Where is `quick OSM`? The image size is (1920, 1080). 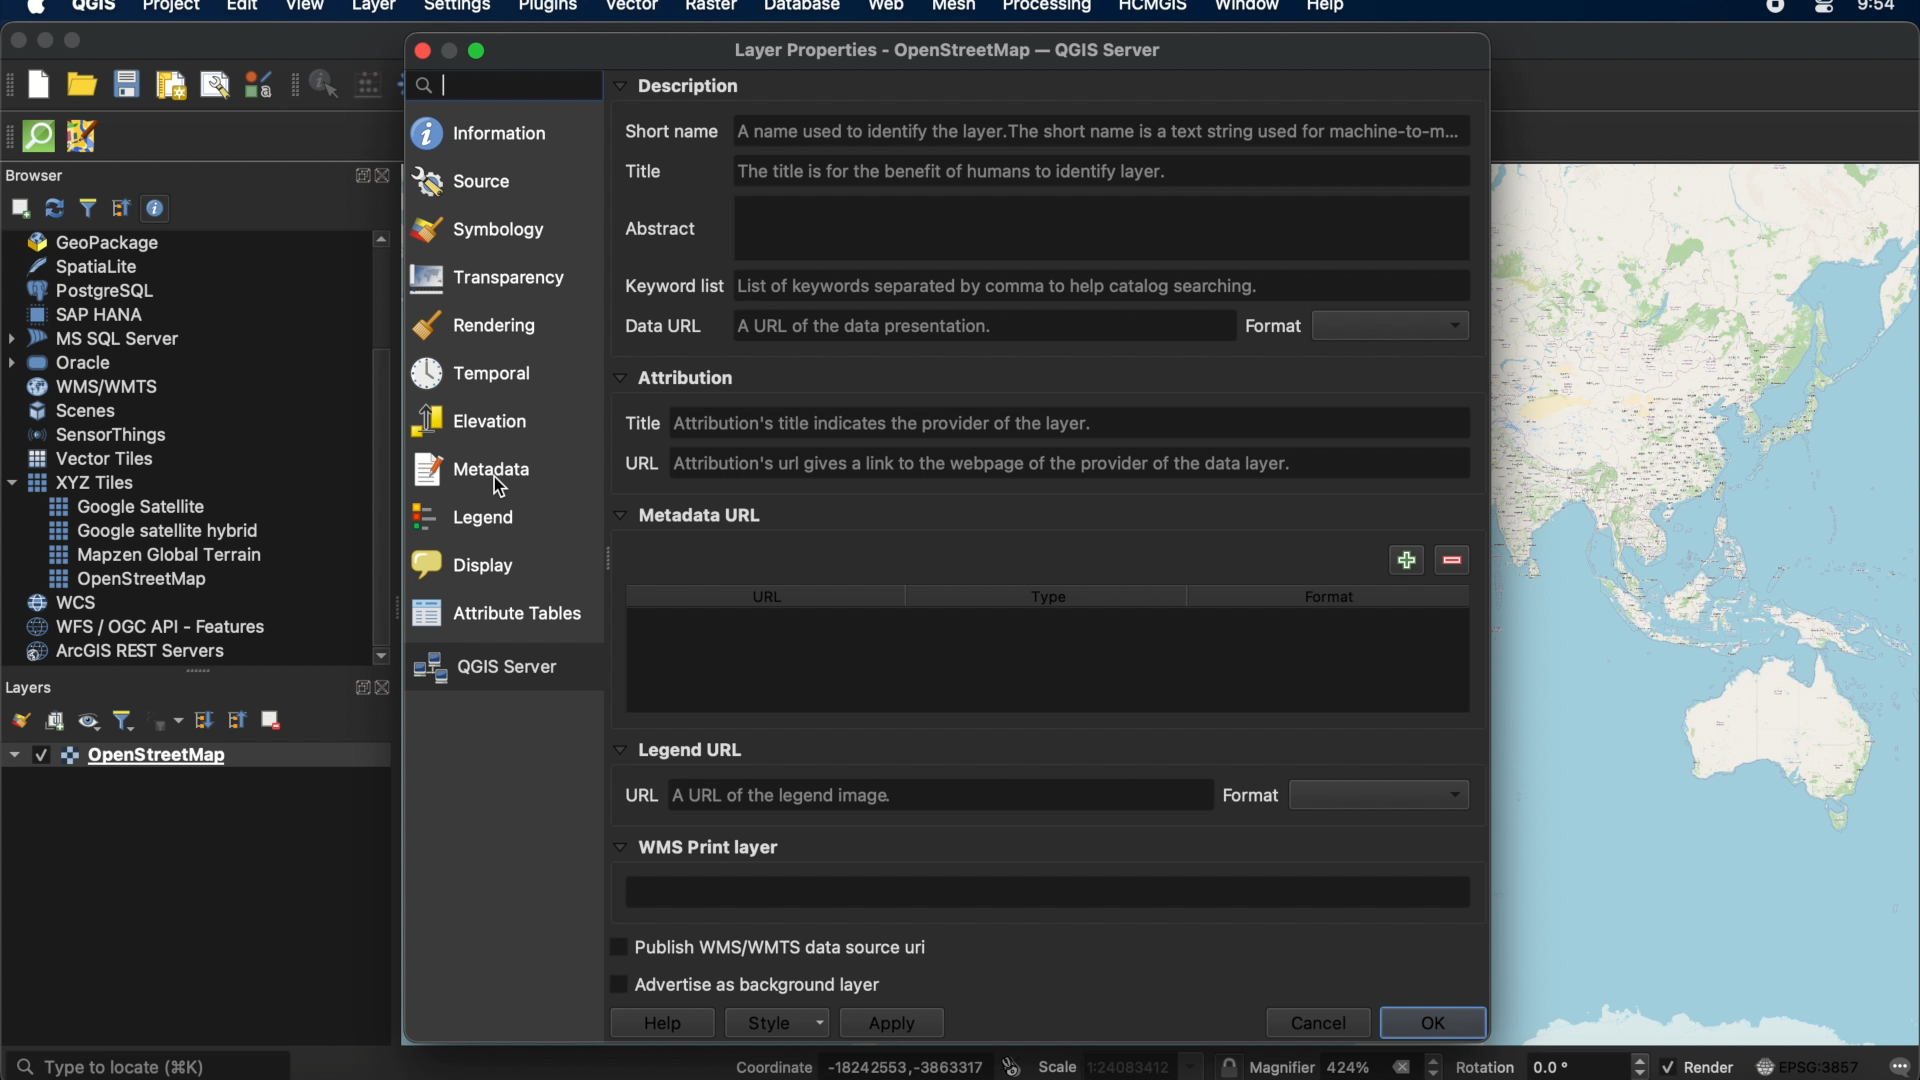 quick OSM is located at coordinates (39, 136).